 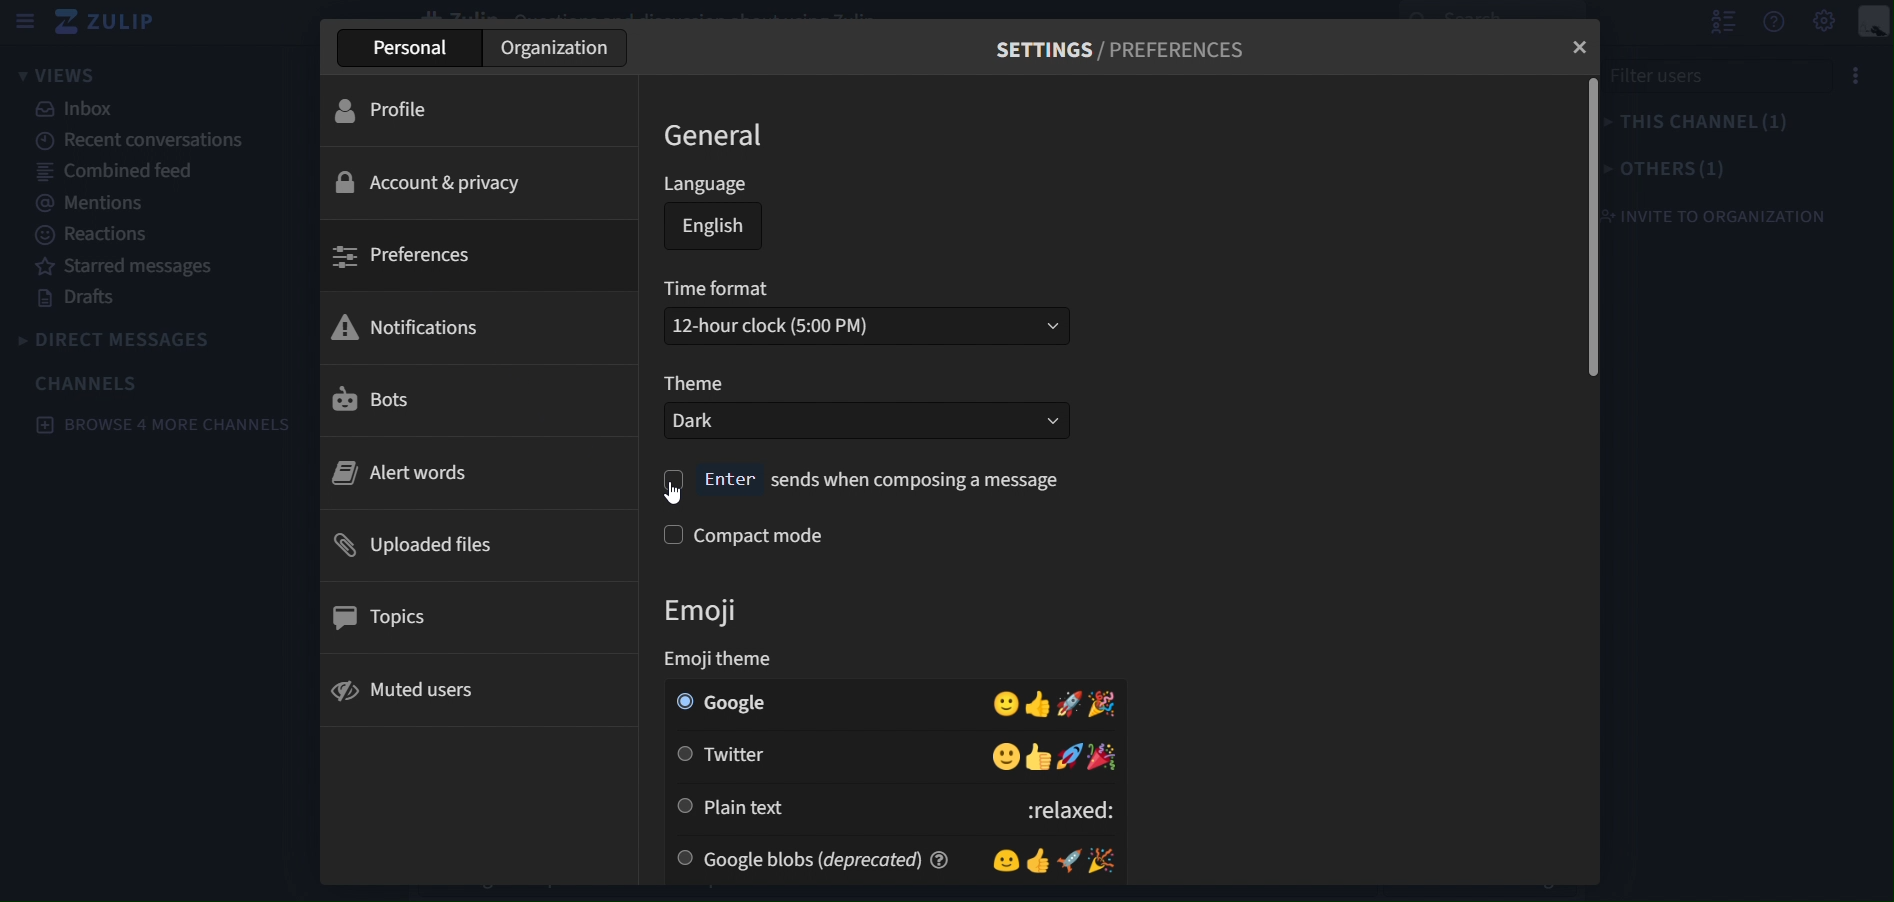 I want to click on Checkbox, so click(x=686, y=805).